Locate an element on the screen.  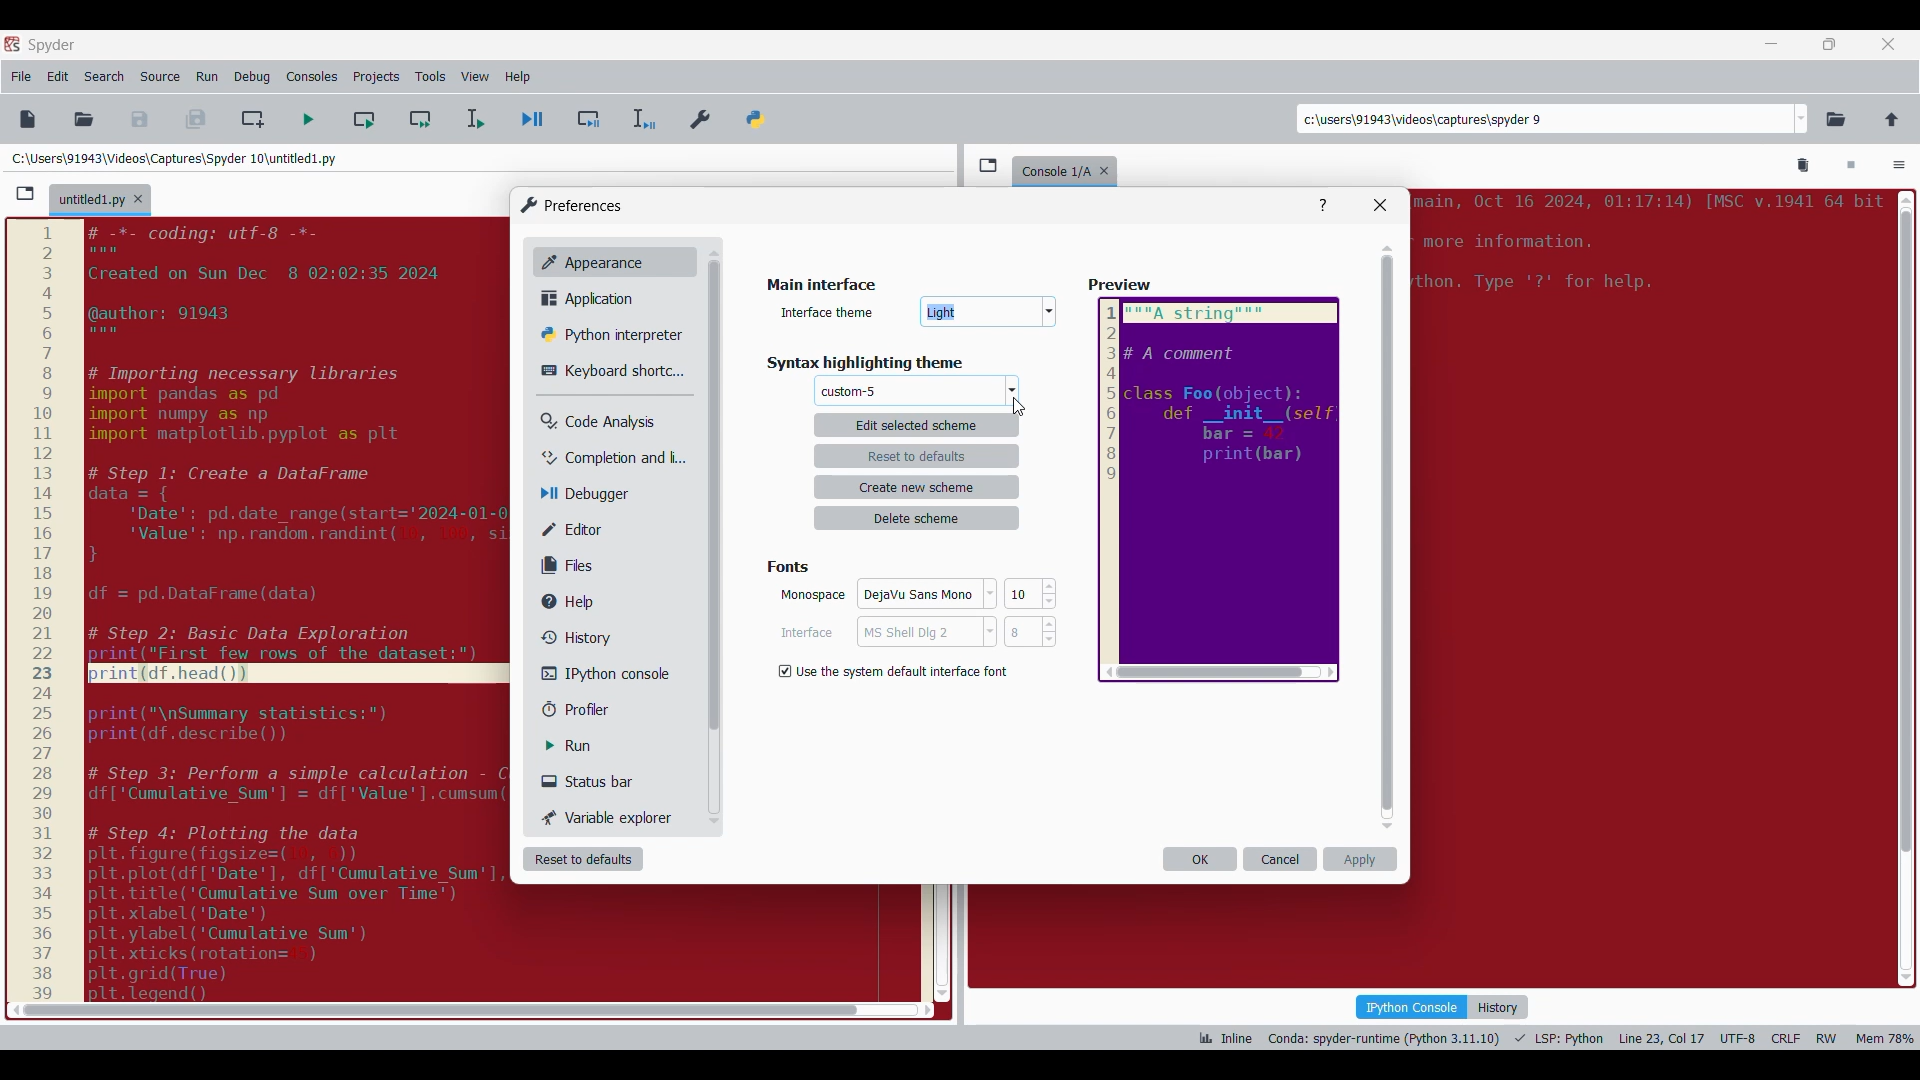
View menu is located at coordinates (475, 77).